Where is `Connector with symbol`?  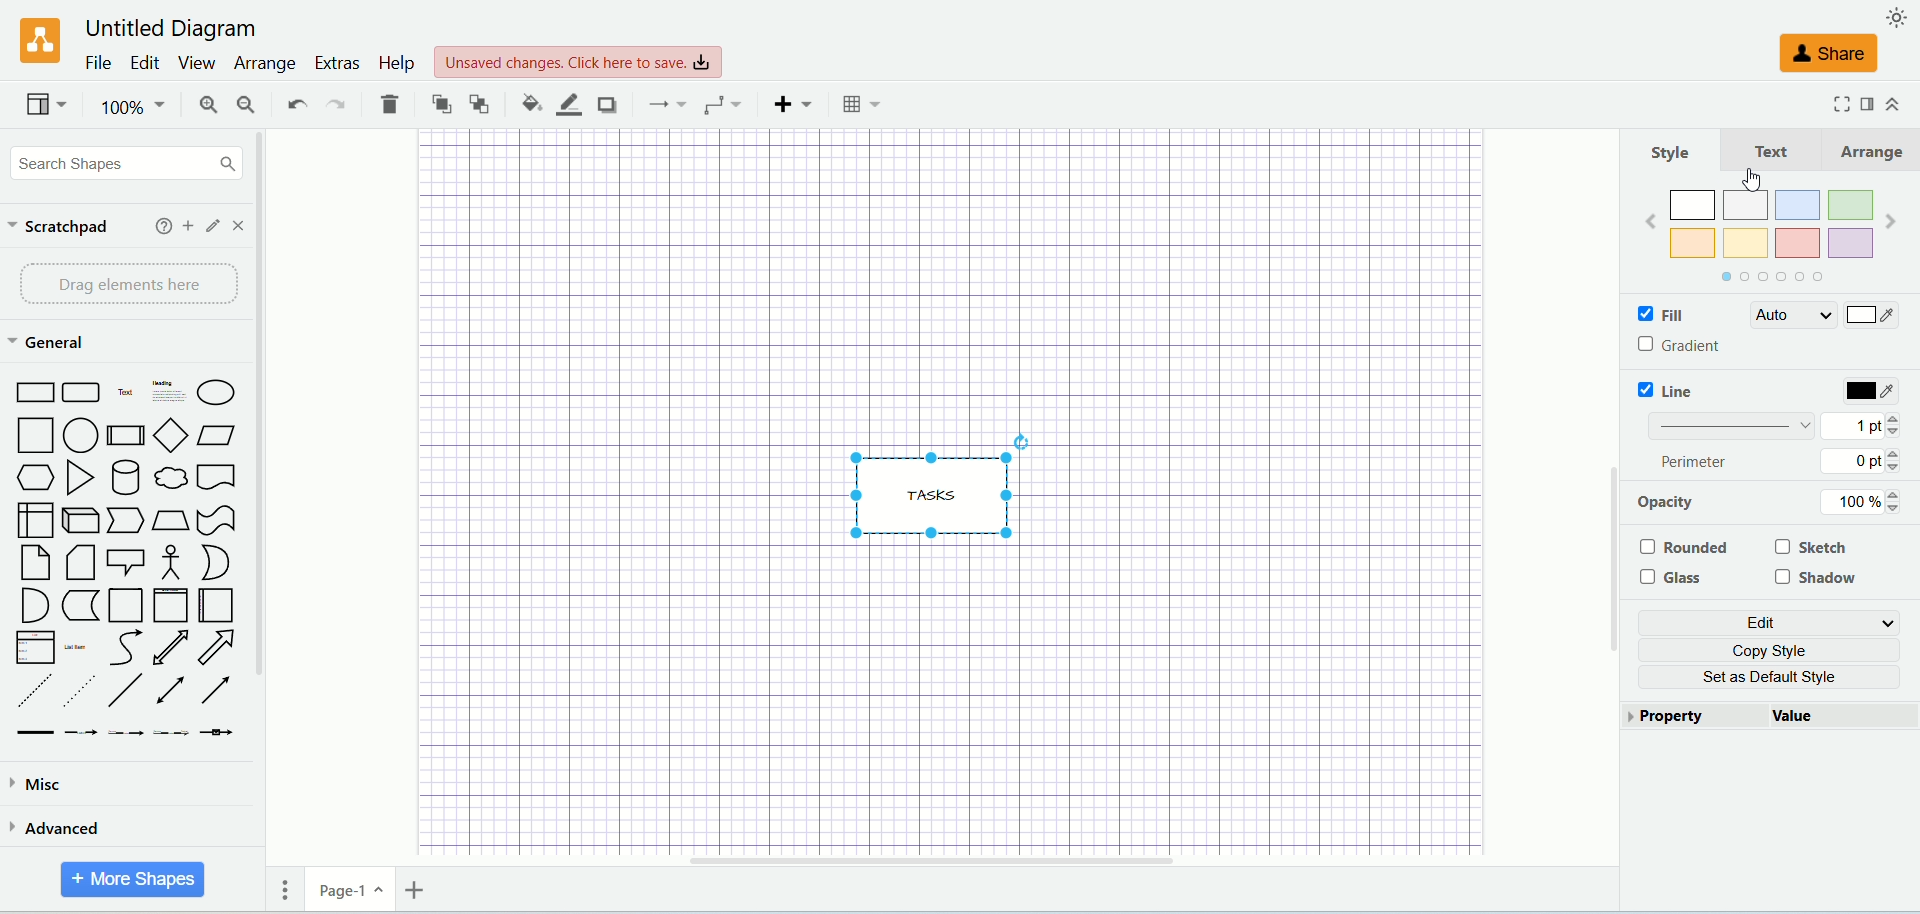 Connector with symbol is located at coordinates (216, 729).